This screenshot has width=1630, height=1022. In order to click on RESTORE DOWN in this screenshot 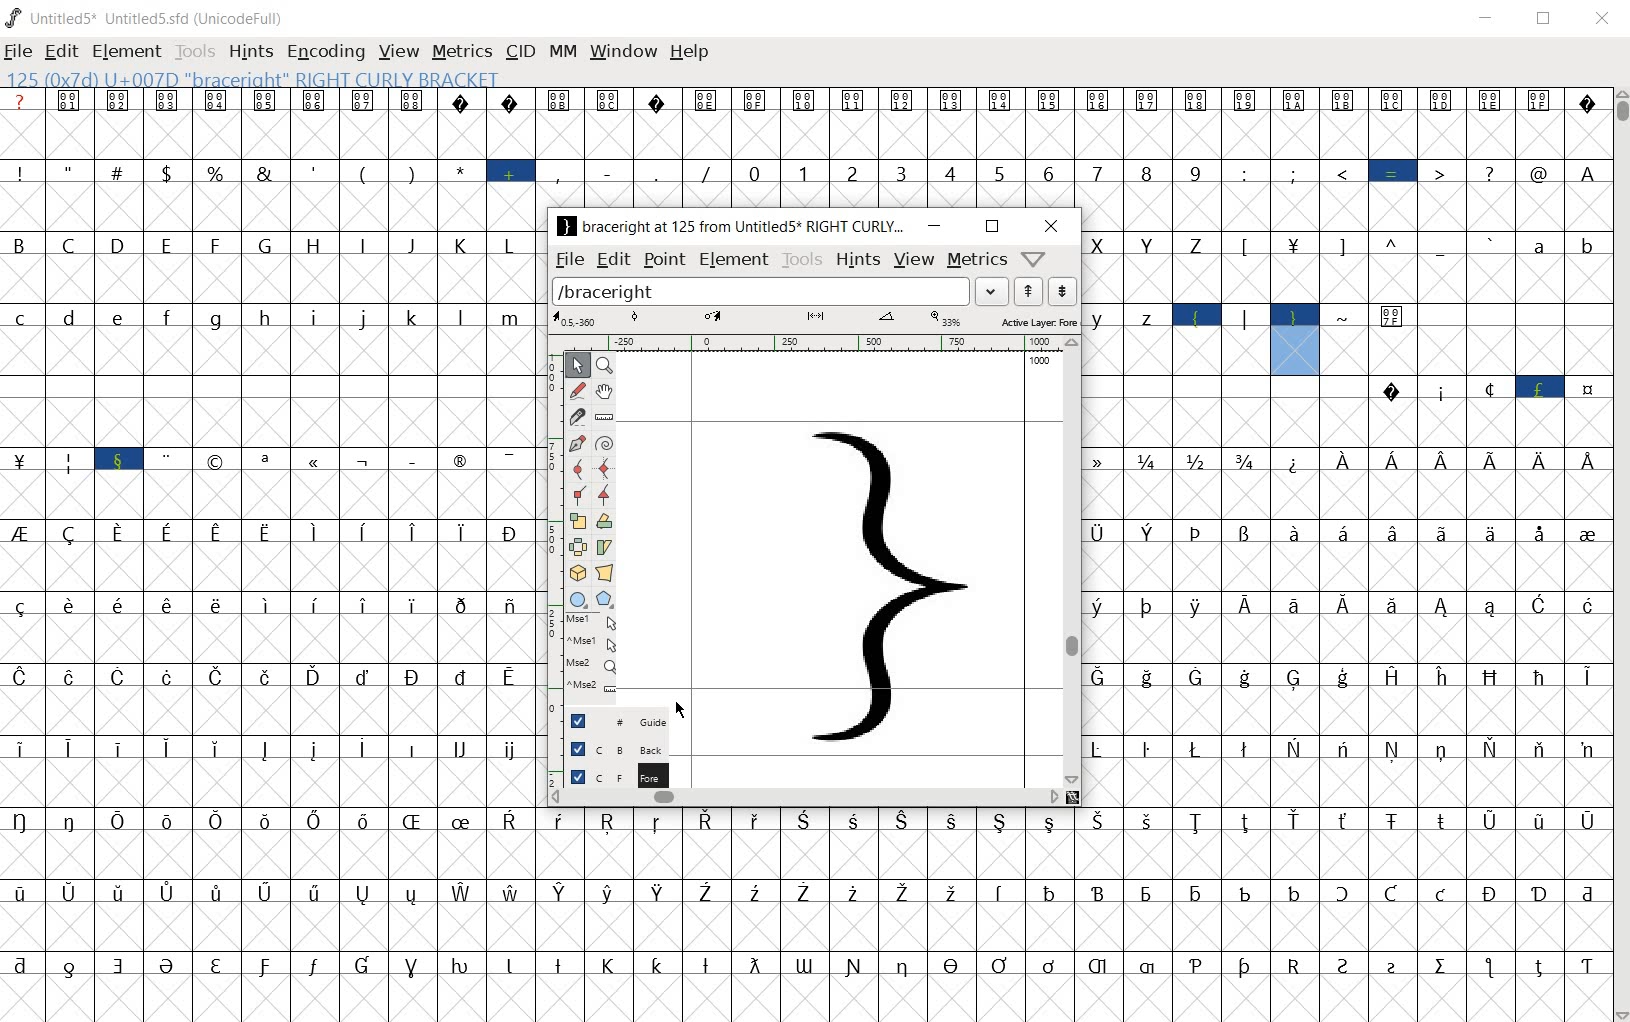, I will do `click(1548, 20)`.